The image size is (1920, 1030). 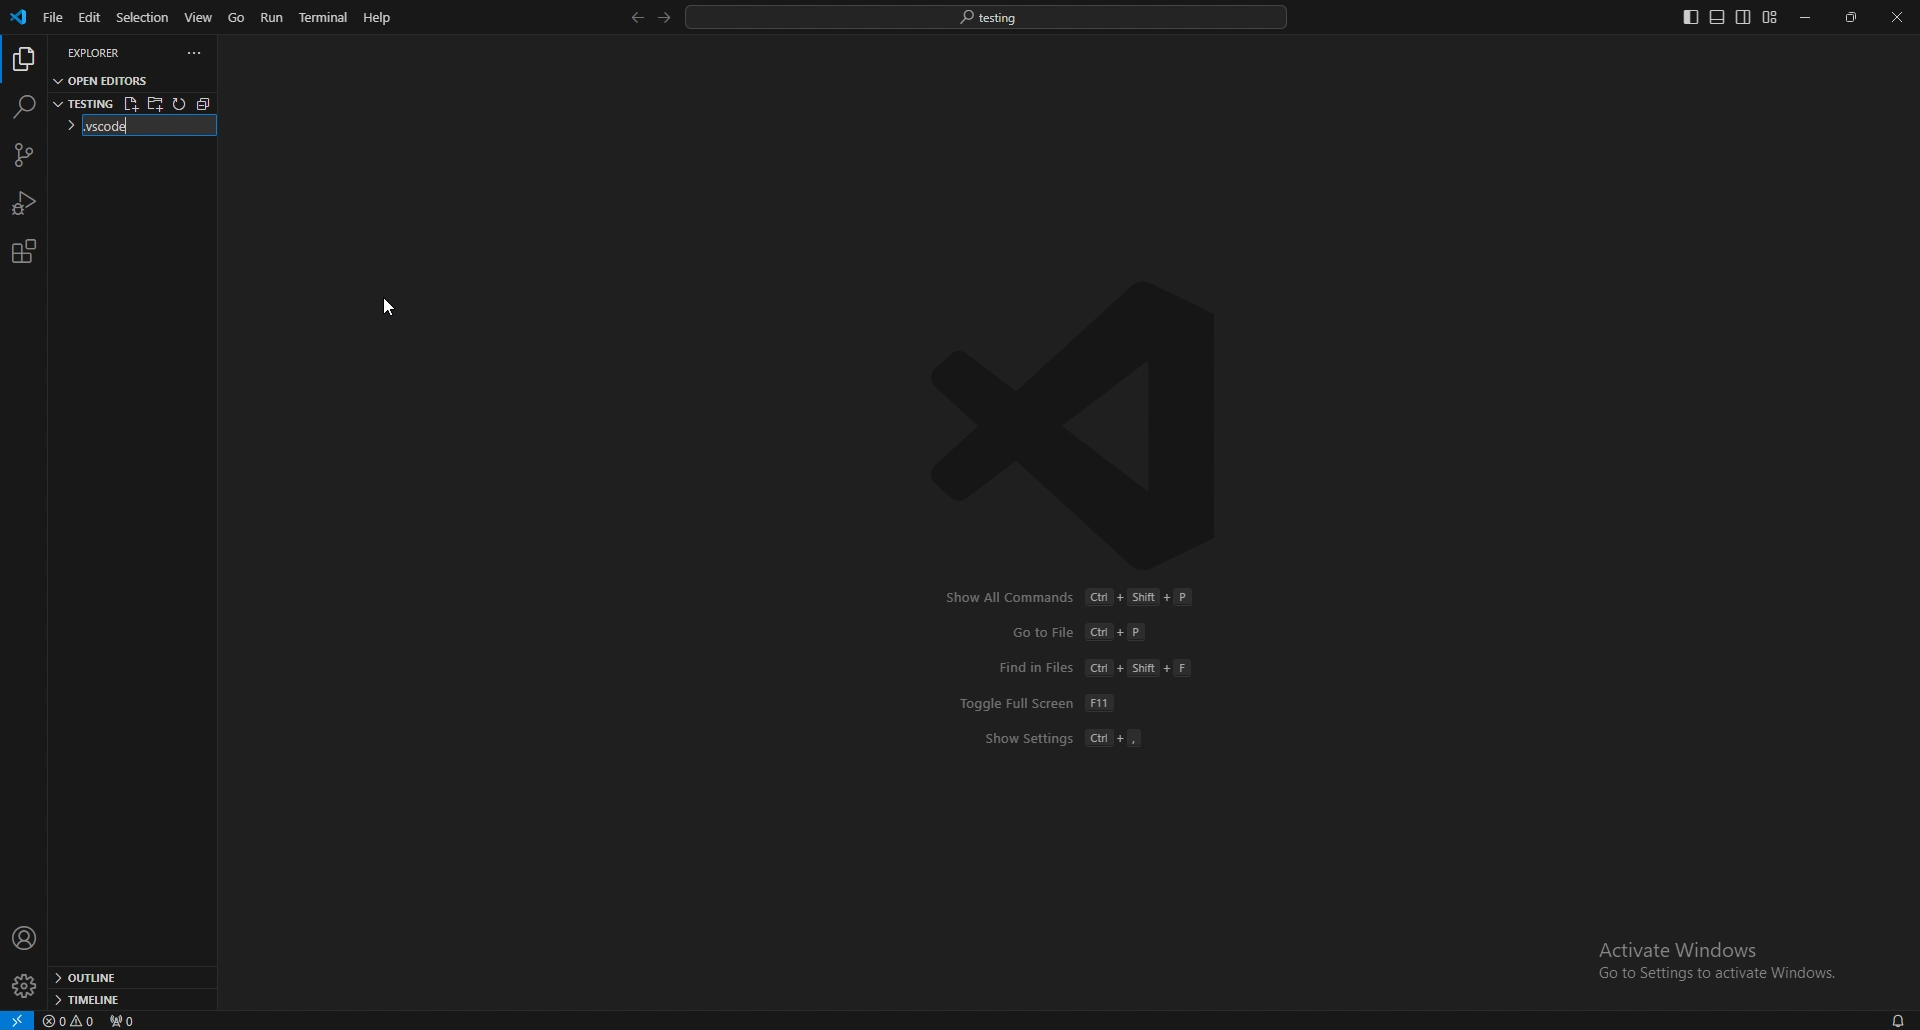 What do you see at coordinates (126, 1000) in the screenshot?
I see `timeline` at bounding box center [126, 1000].